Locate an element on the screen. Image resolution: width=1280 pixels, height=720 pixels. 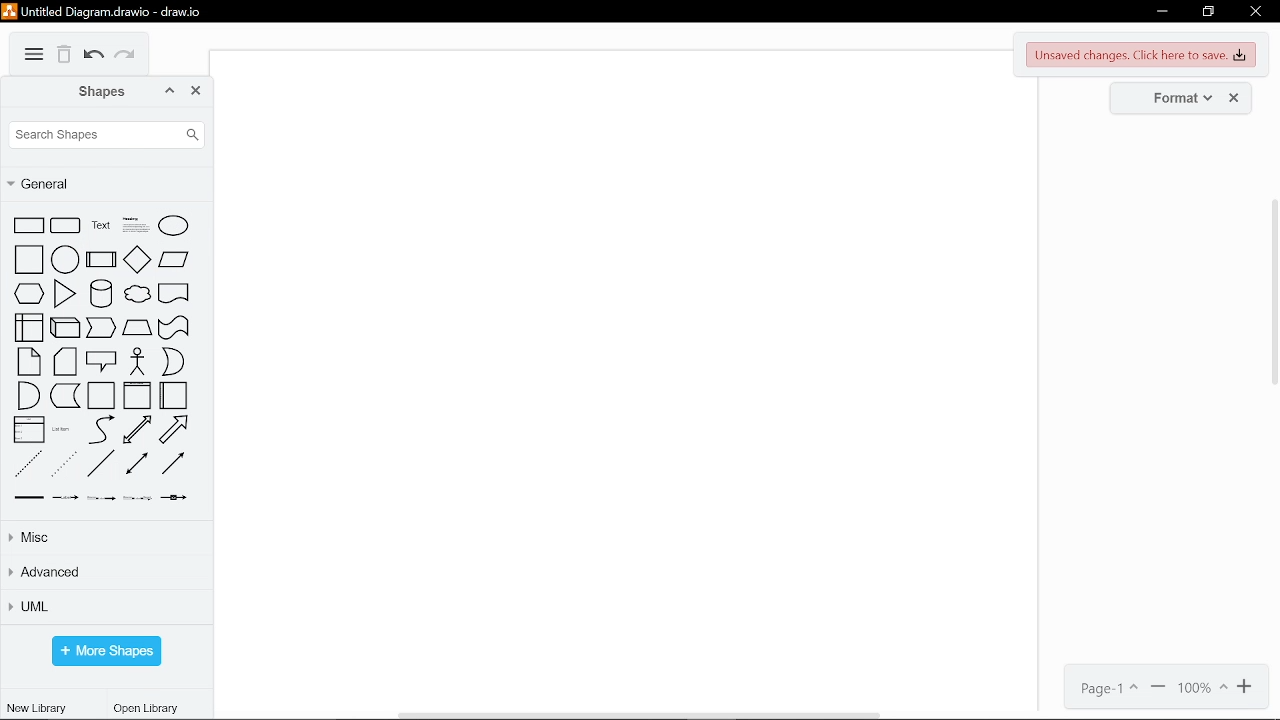
vertical container is located at coordinates (136, 397).